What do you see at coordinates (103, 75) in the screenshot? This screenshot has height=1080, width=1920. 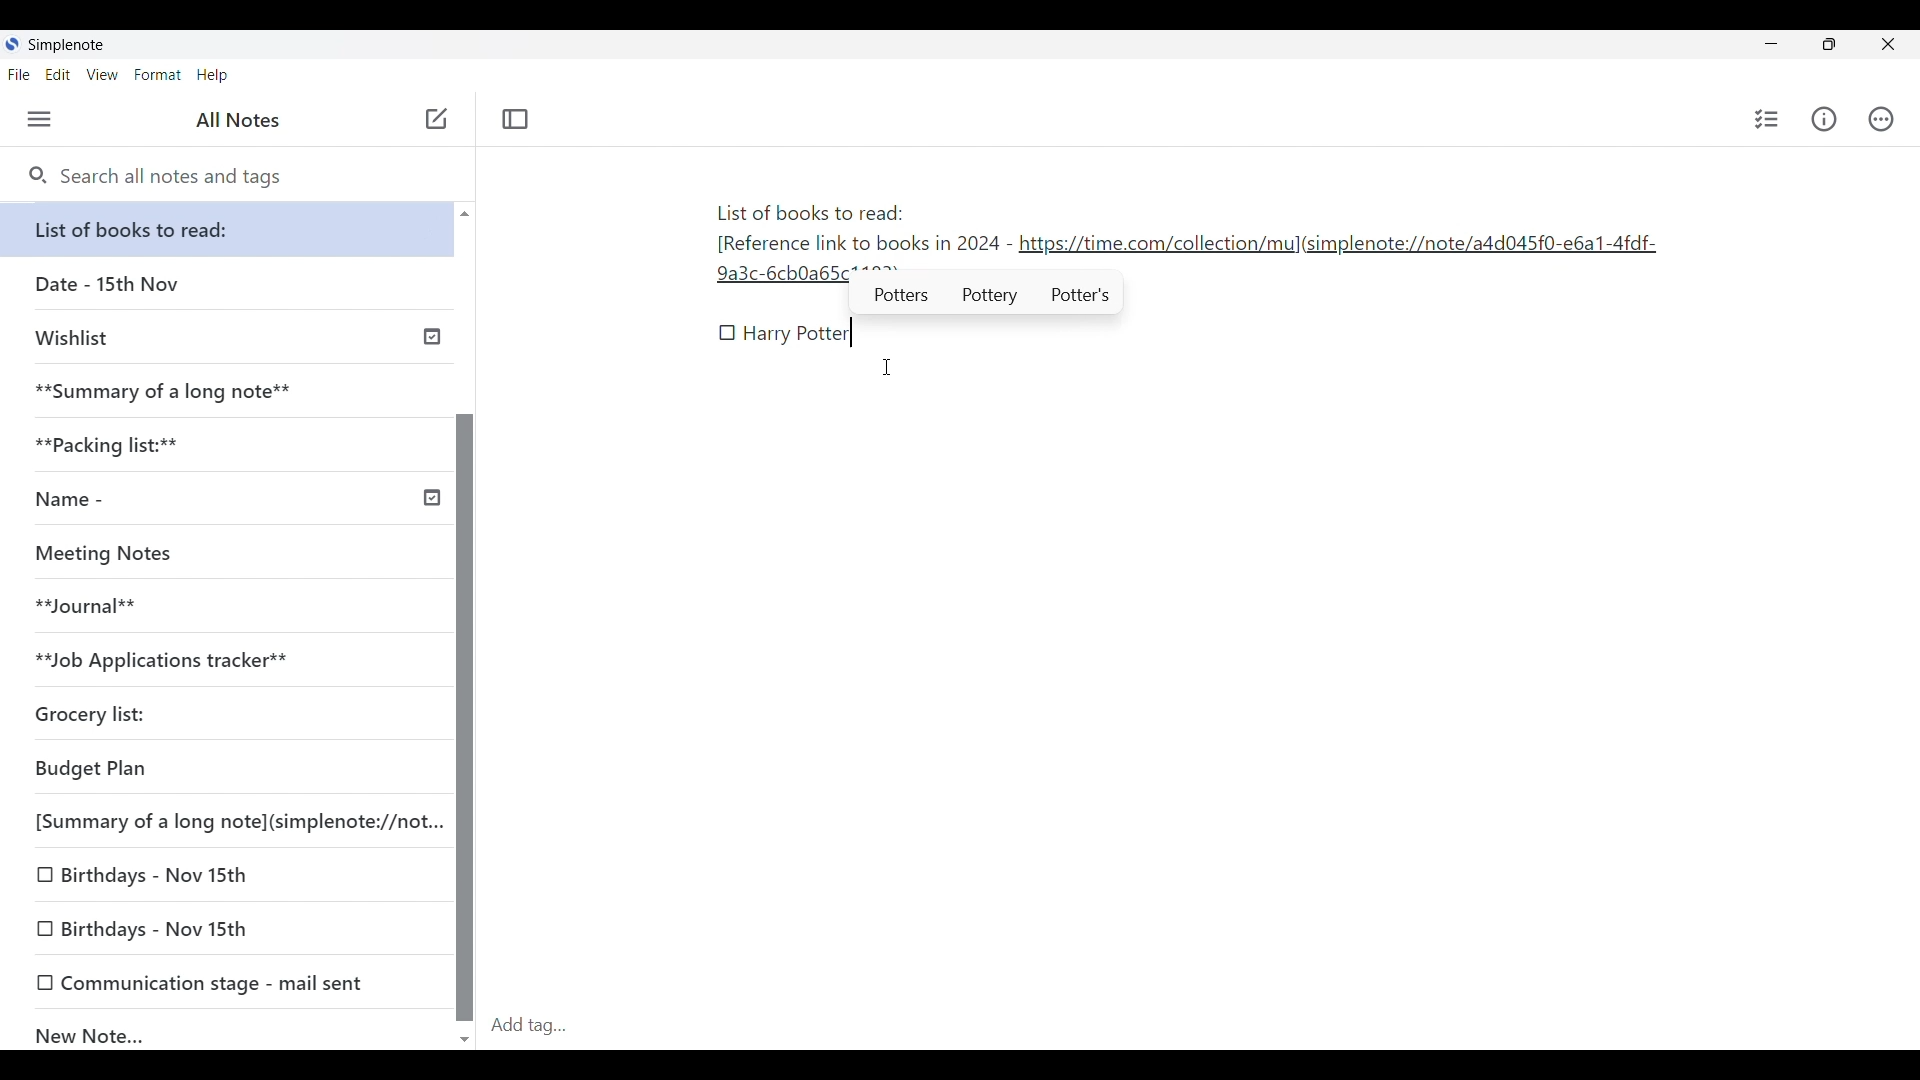 I see `View` at bounding box center [103, 75].